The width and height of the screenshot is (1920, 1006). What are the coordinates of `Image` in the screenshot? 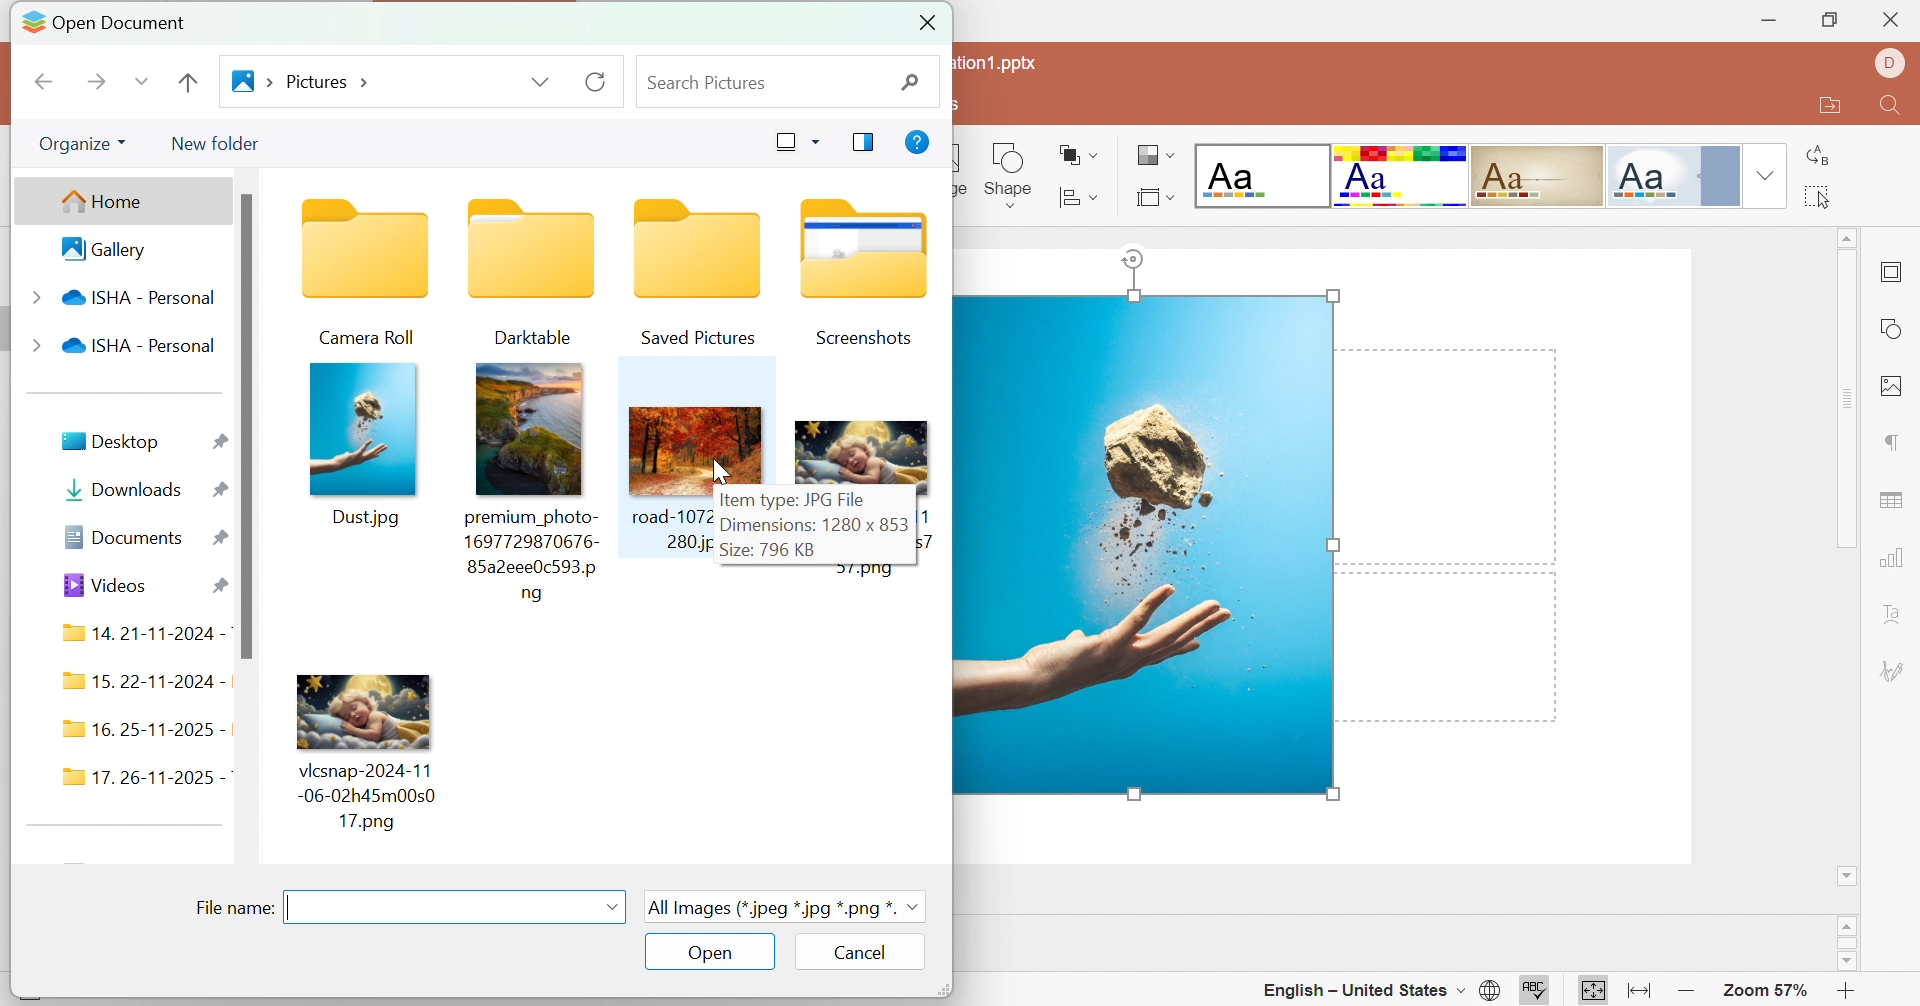 It's located at (1145, 540).